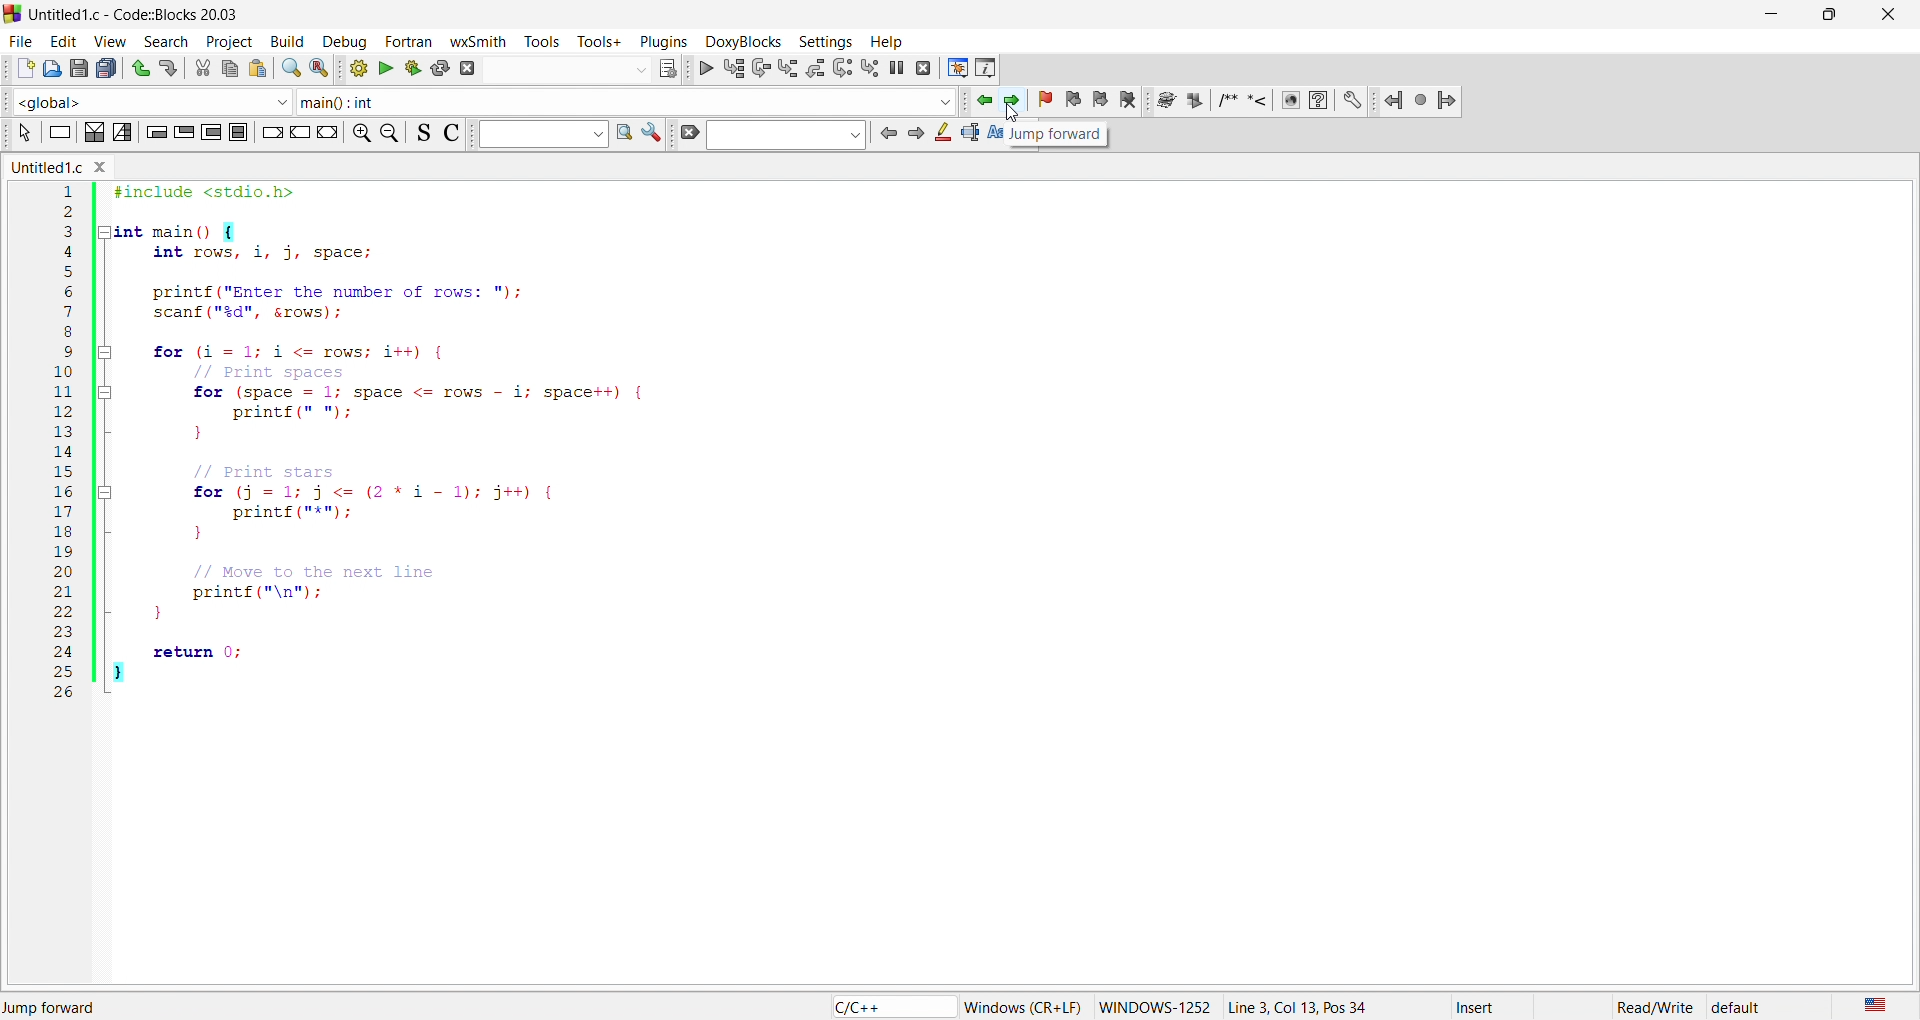  I want to click on us english, so click(1864, 1004).